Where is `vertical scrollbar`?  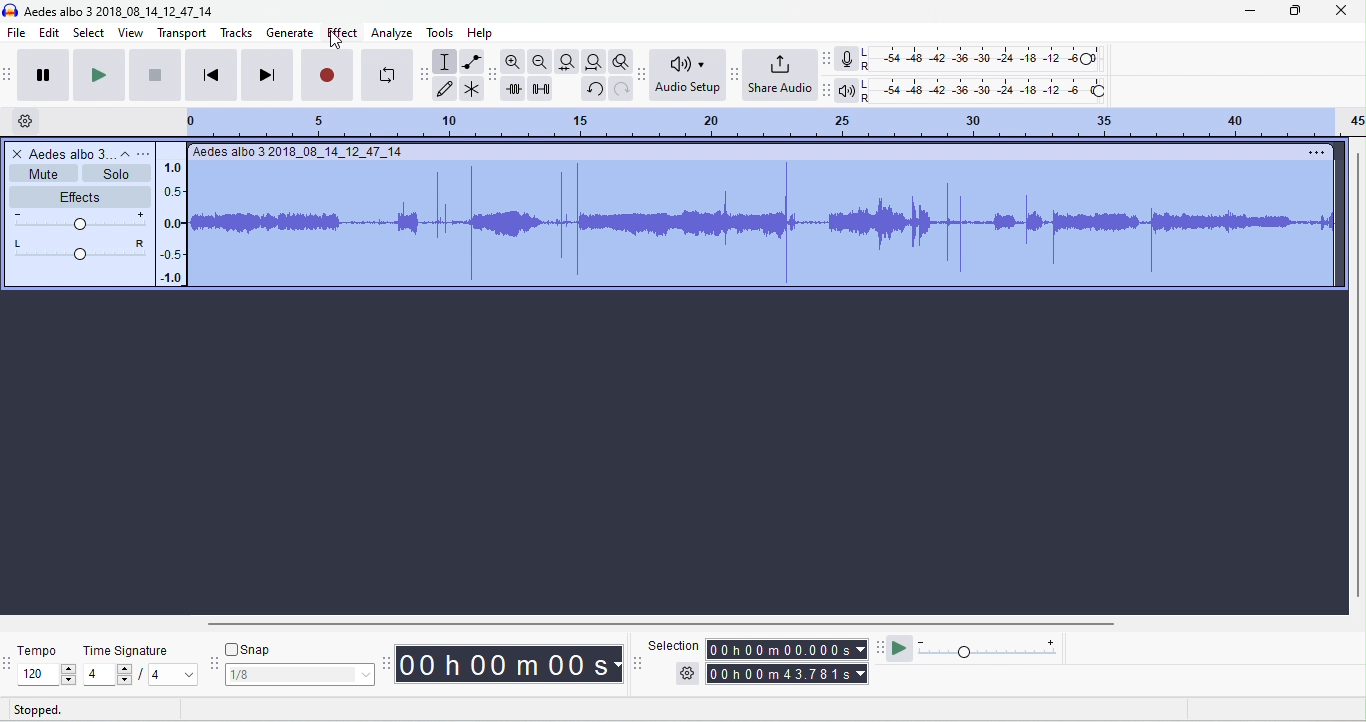
vertical scrollbar is located at coordinates (1357, 376).